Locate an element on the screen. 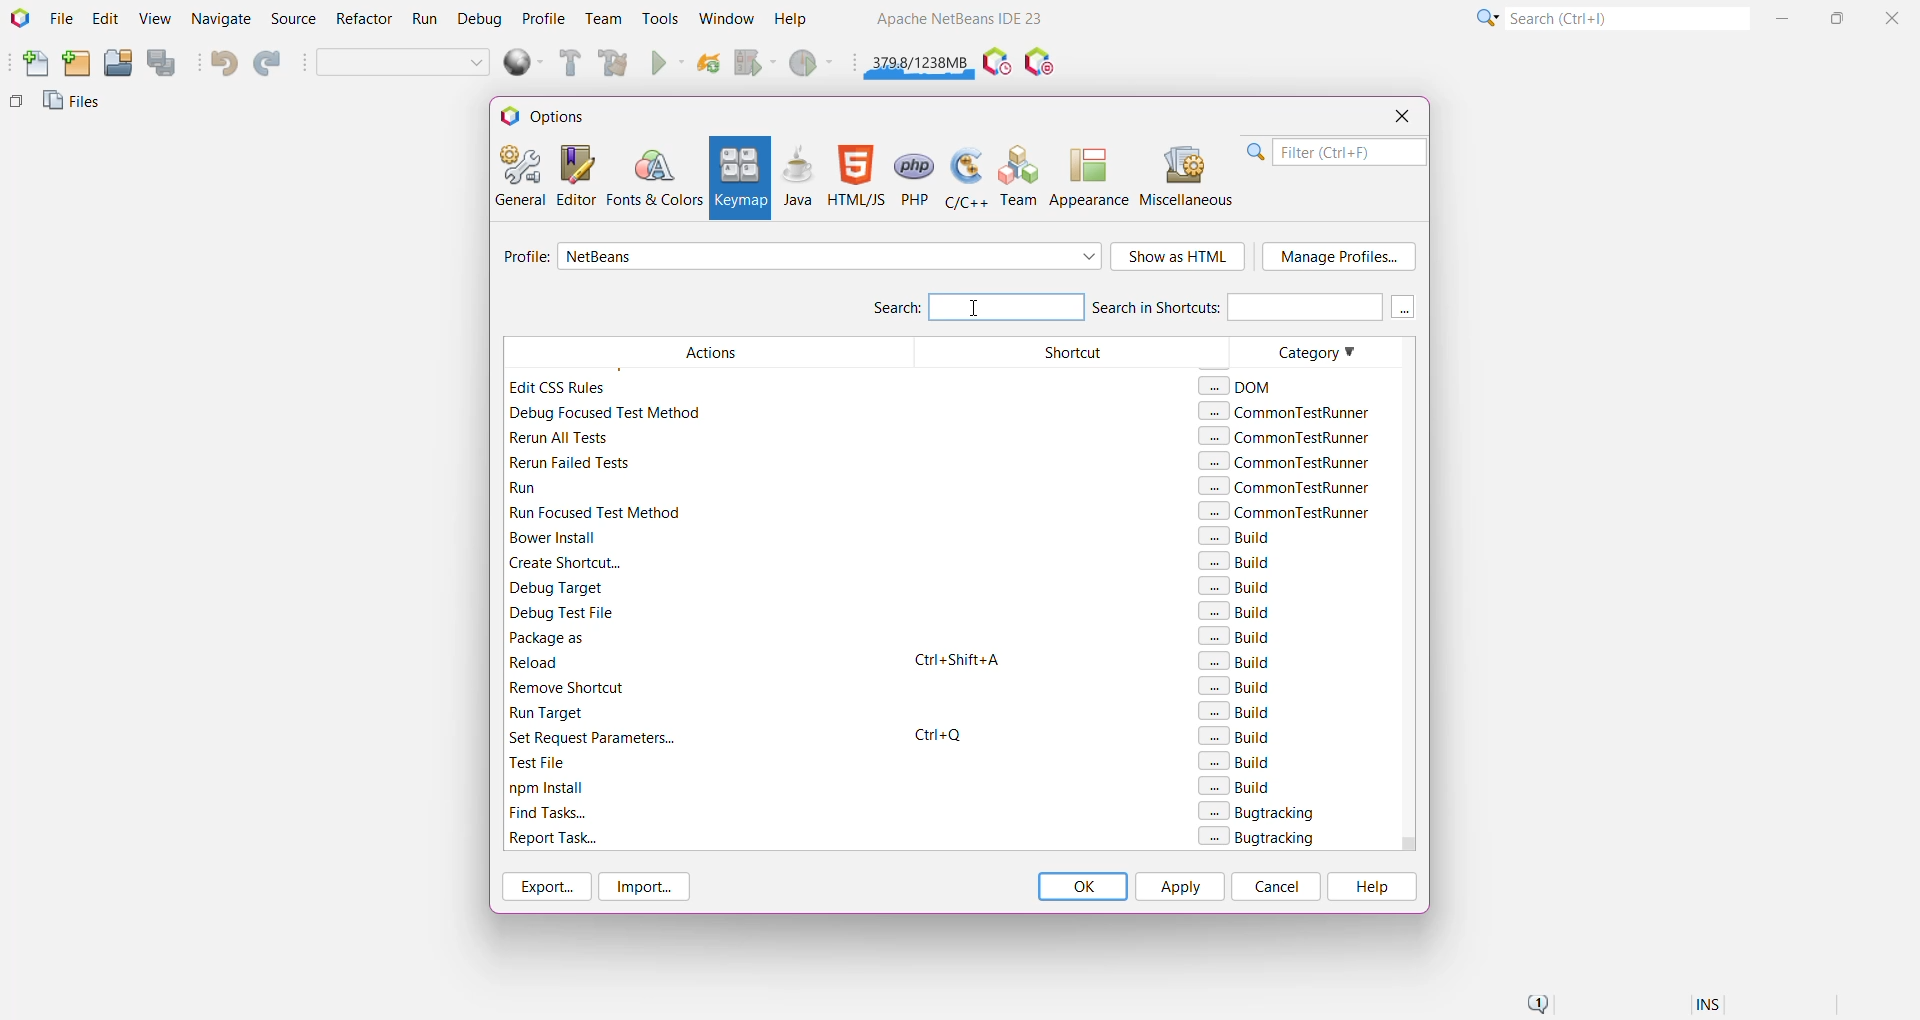 The image size is (1920, 1020). Vertical Scroll Bar is located at coordinates (1404, 538).